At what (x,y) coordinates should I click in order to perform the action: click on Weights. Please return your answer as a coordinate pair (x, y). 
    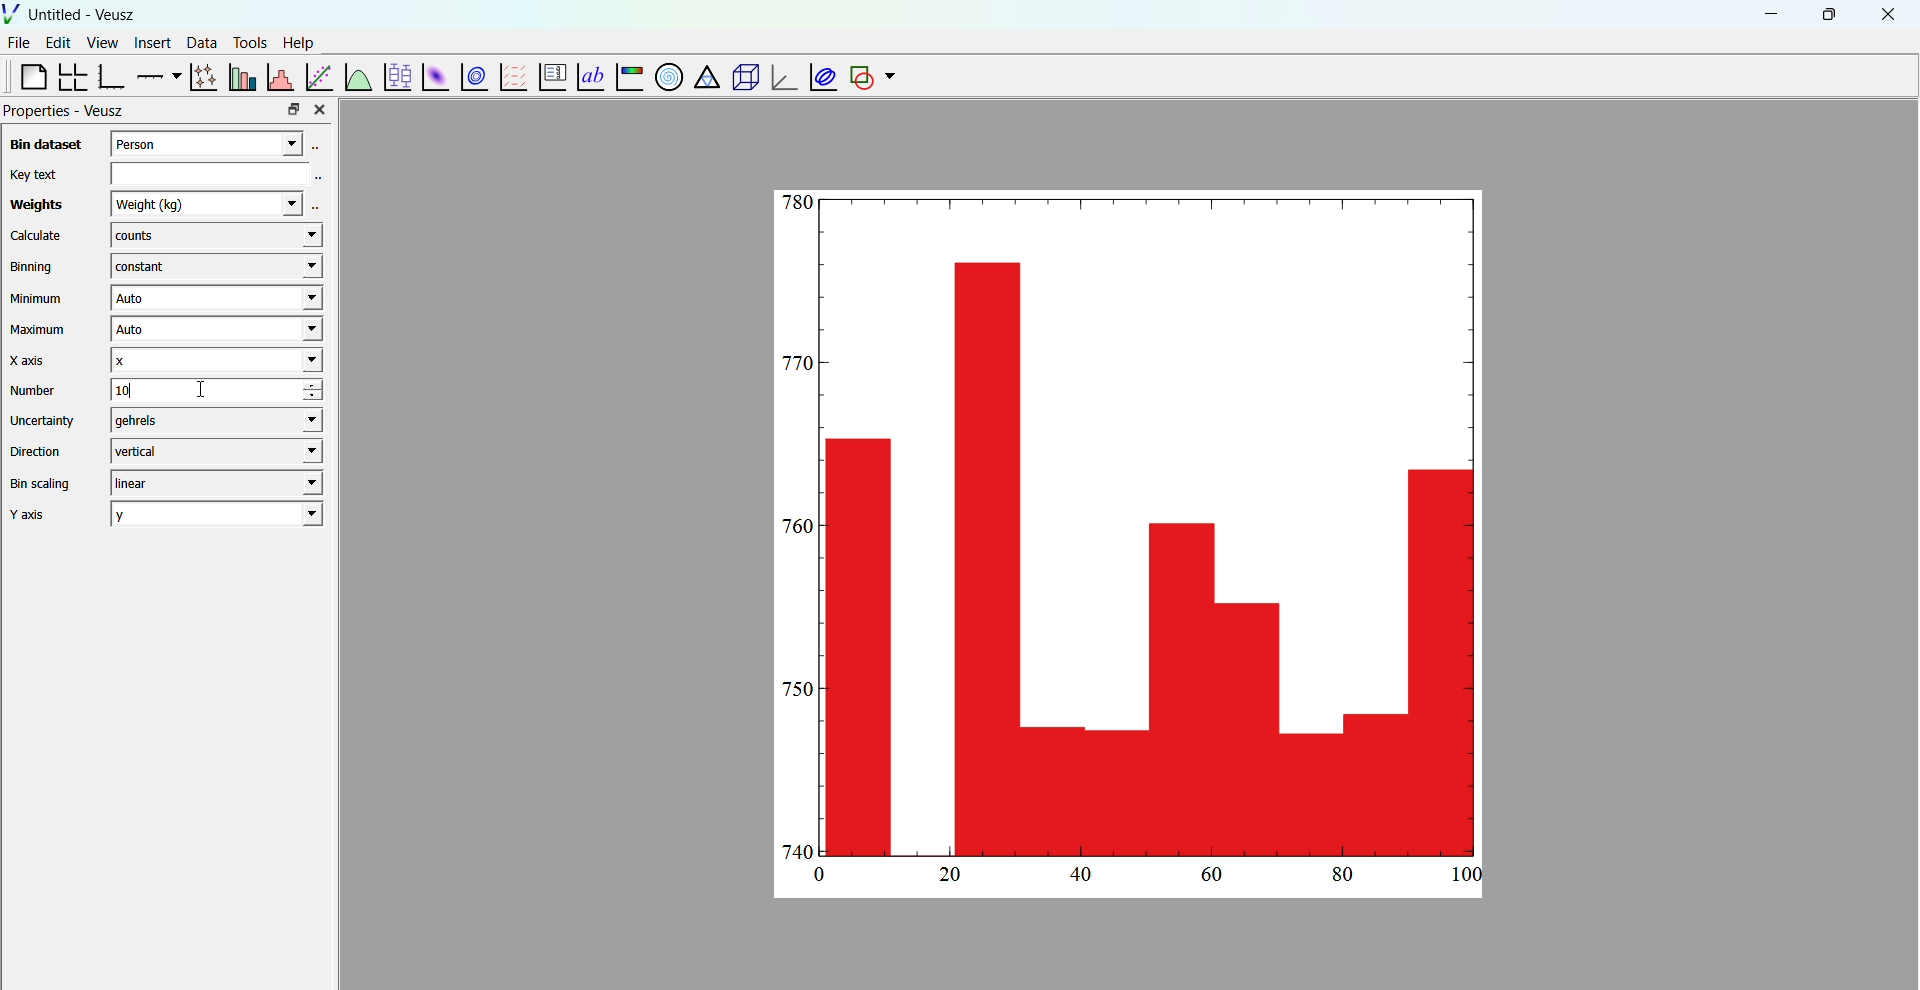
    Looking at the image, I should click on (33, 206).